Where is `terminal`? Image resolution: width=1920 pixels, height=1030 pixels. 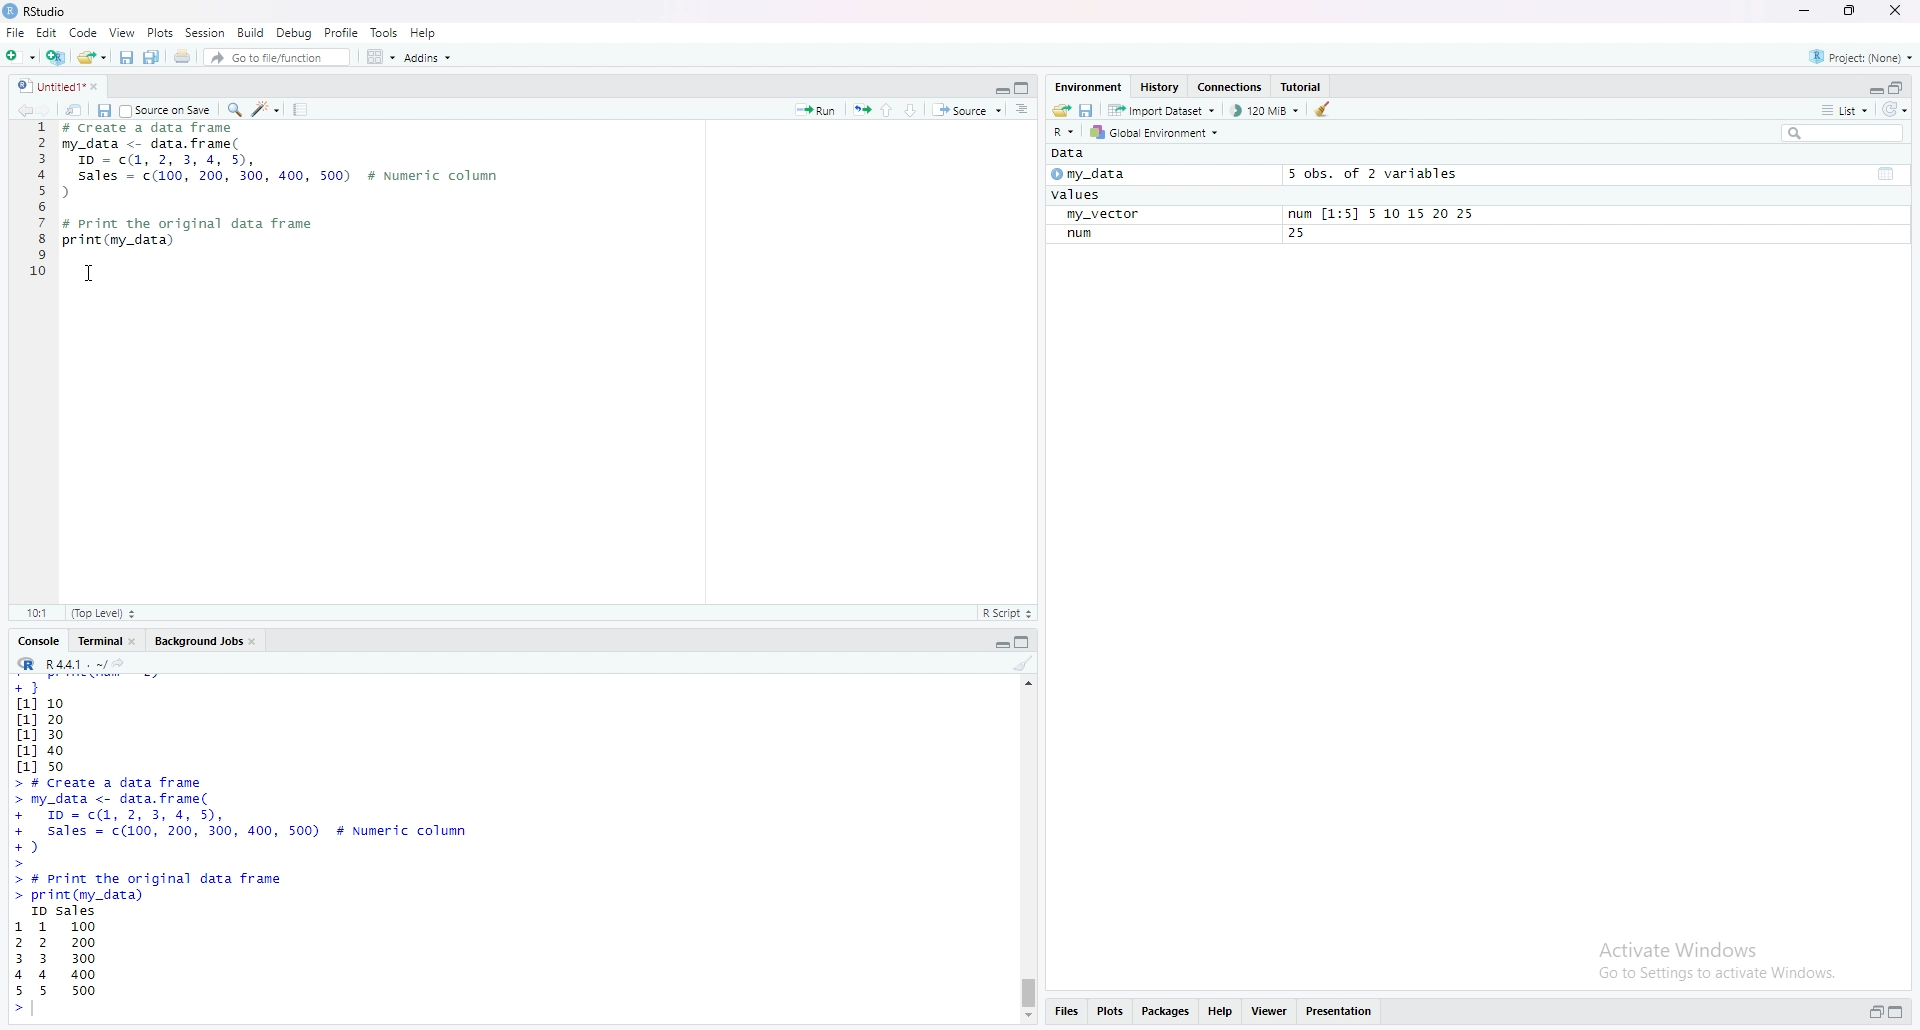 terminal is located at coordinates (96, 642).